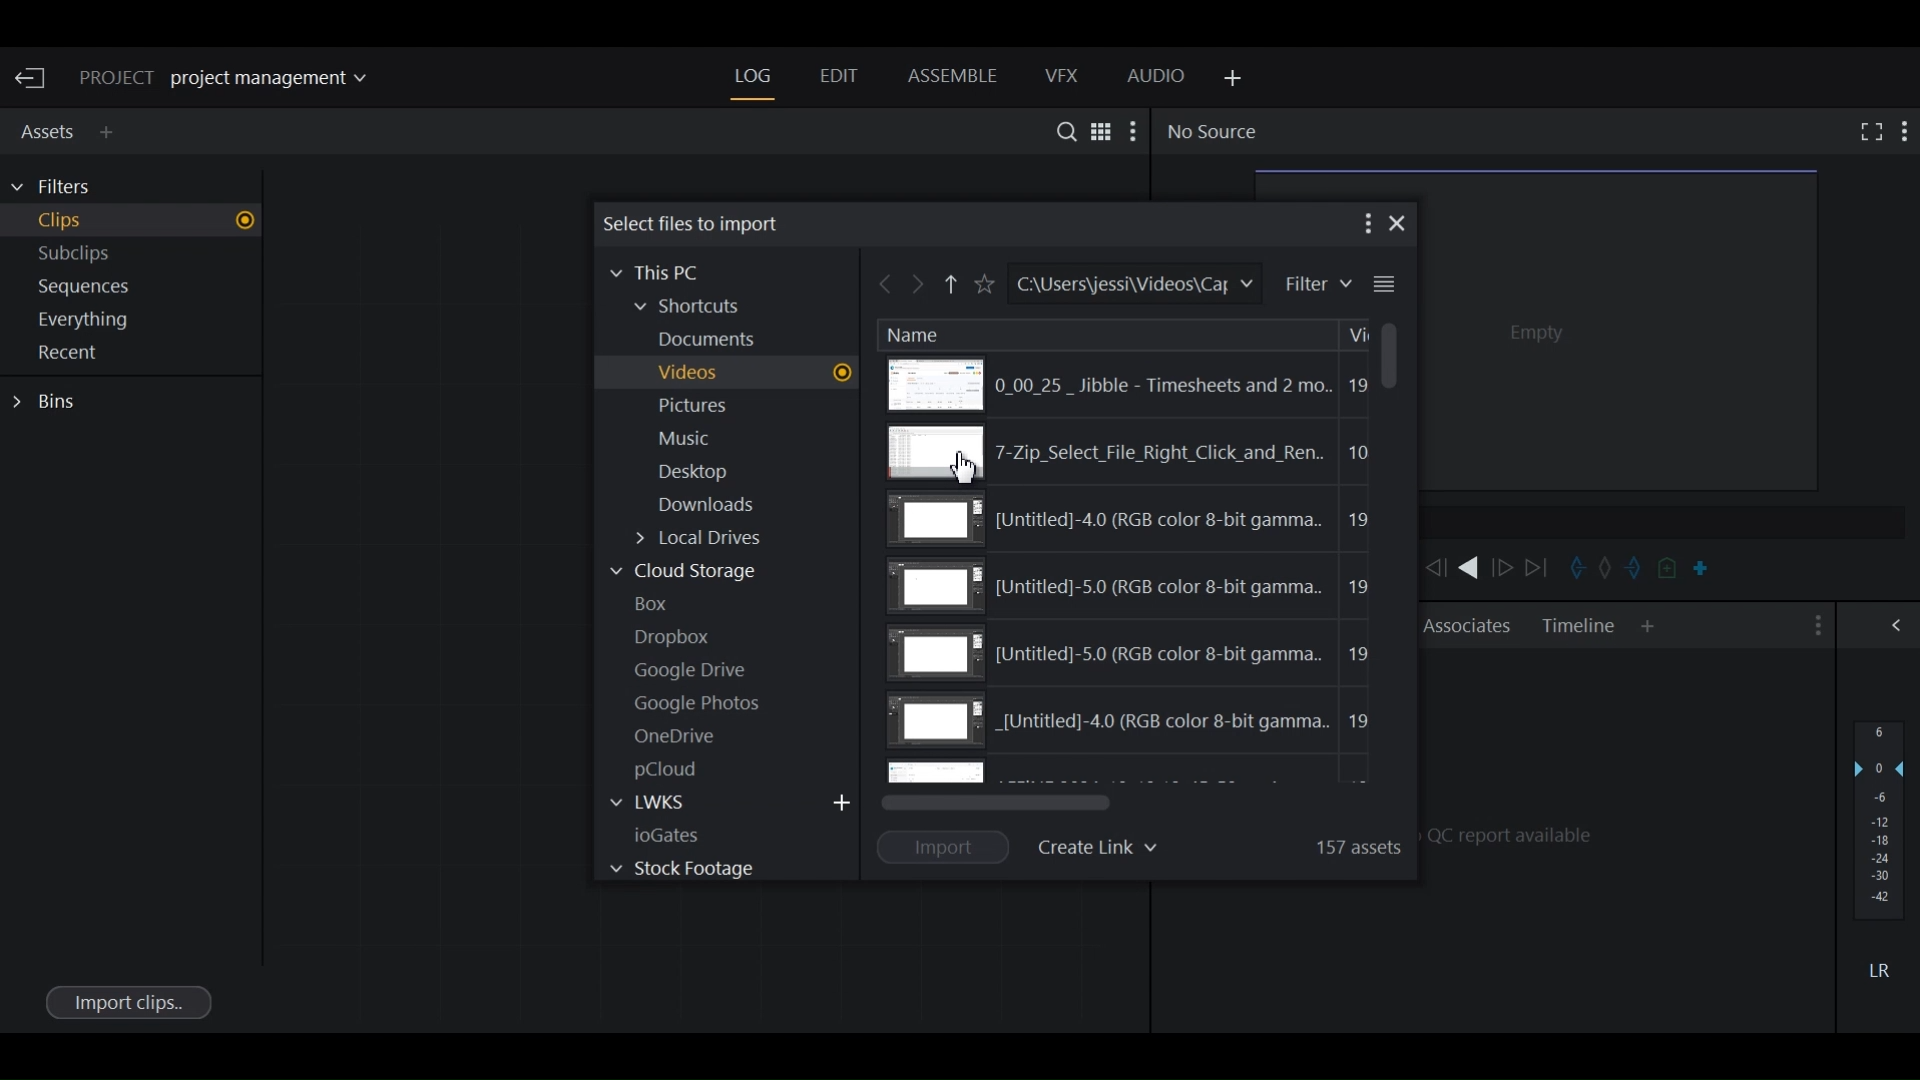 This screenshot has width=1920, height=1080. What do you see at coordinates (1063, 76) in the screenshot?
I see `VFX` at bounding box center [1063, 76].